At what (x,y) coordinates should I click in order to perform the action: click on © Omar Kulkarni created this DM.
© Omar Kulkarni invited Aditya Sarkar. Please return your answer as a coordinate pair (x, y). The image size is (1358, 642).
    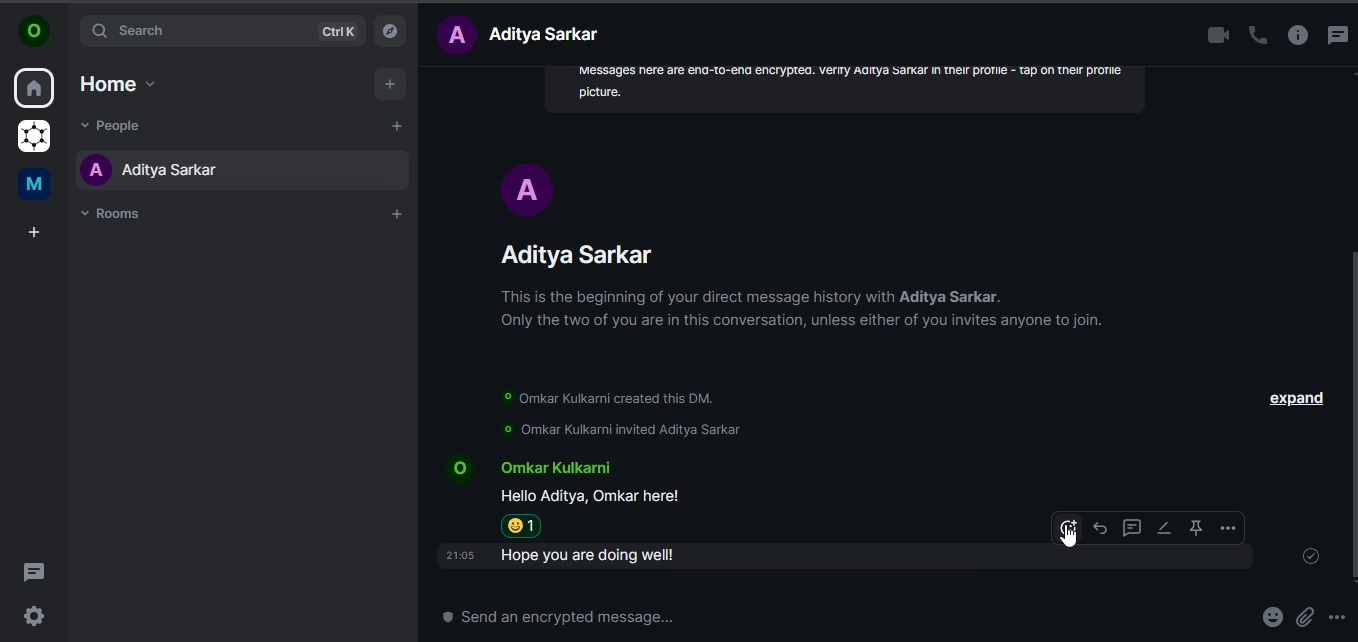
    Looking at the image, I should click on (616, 415).